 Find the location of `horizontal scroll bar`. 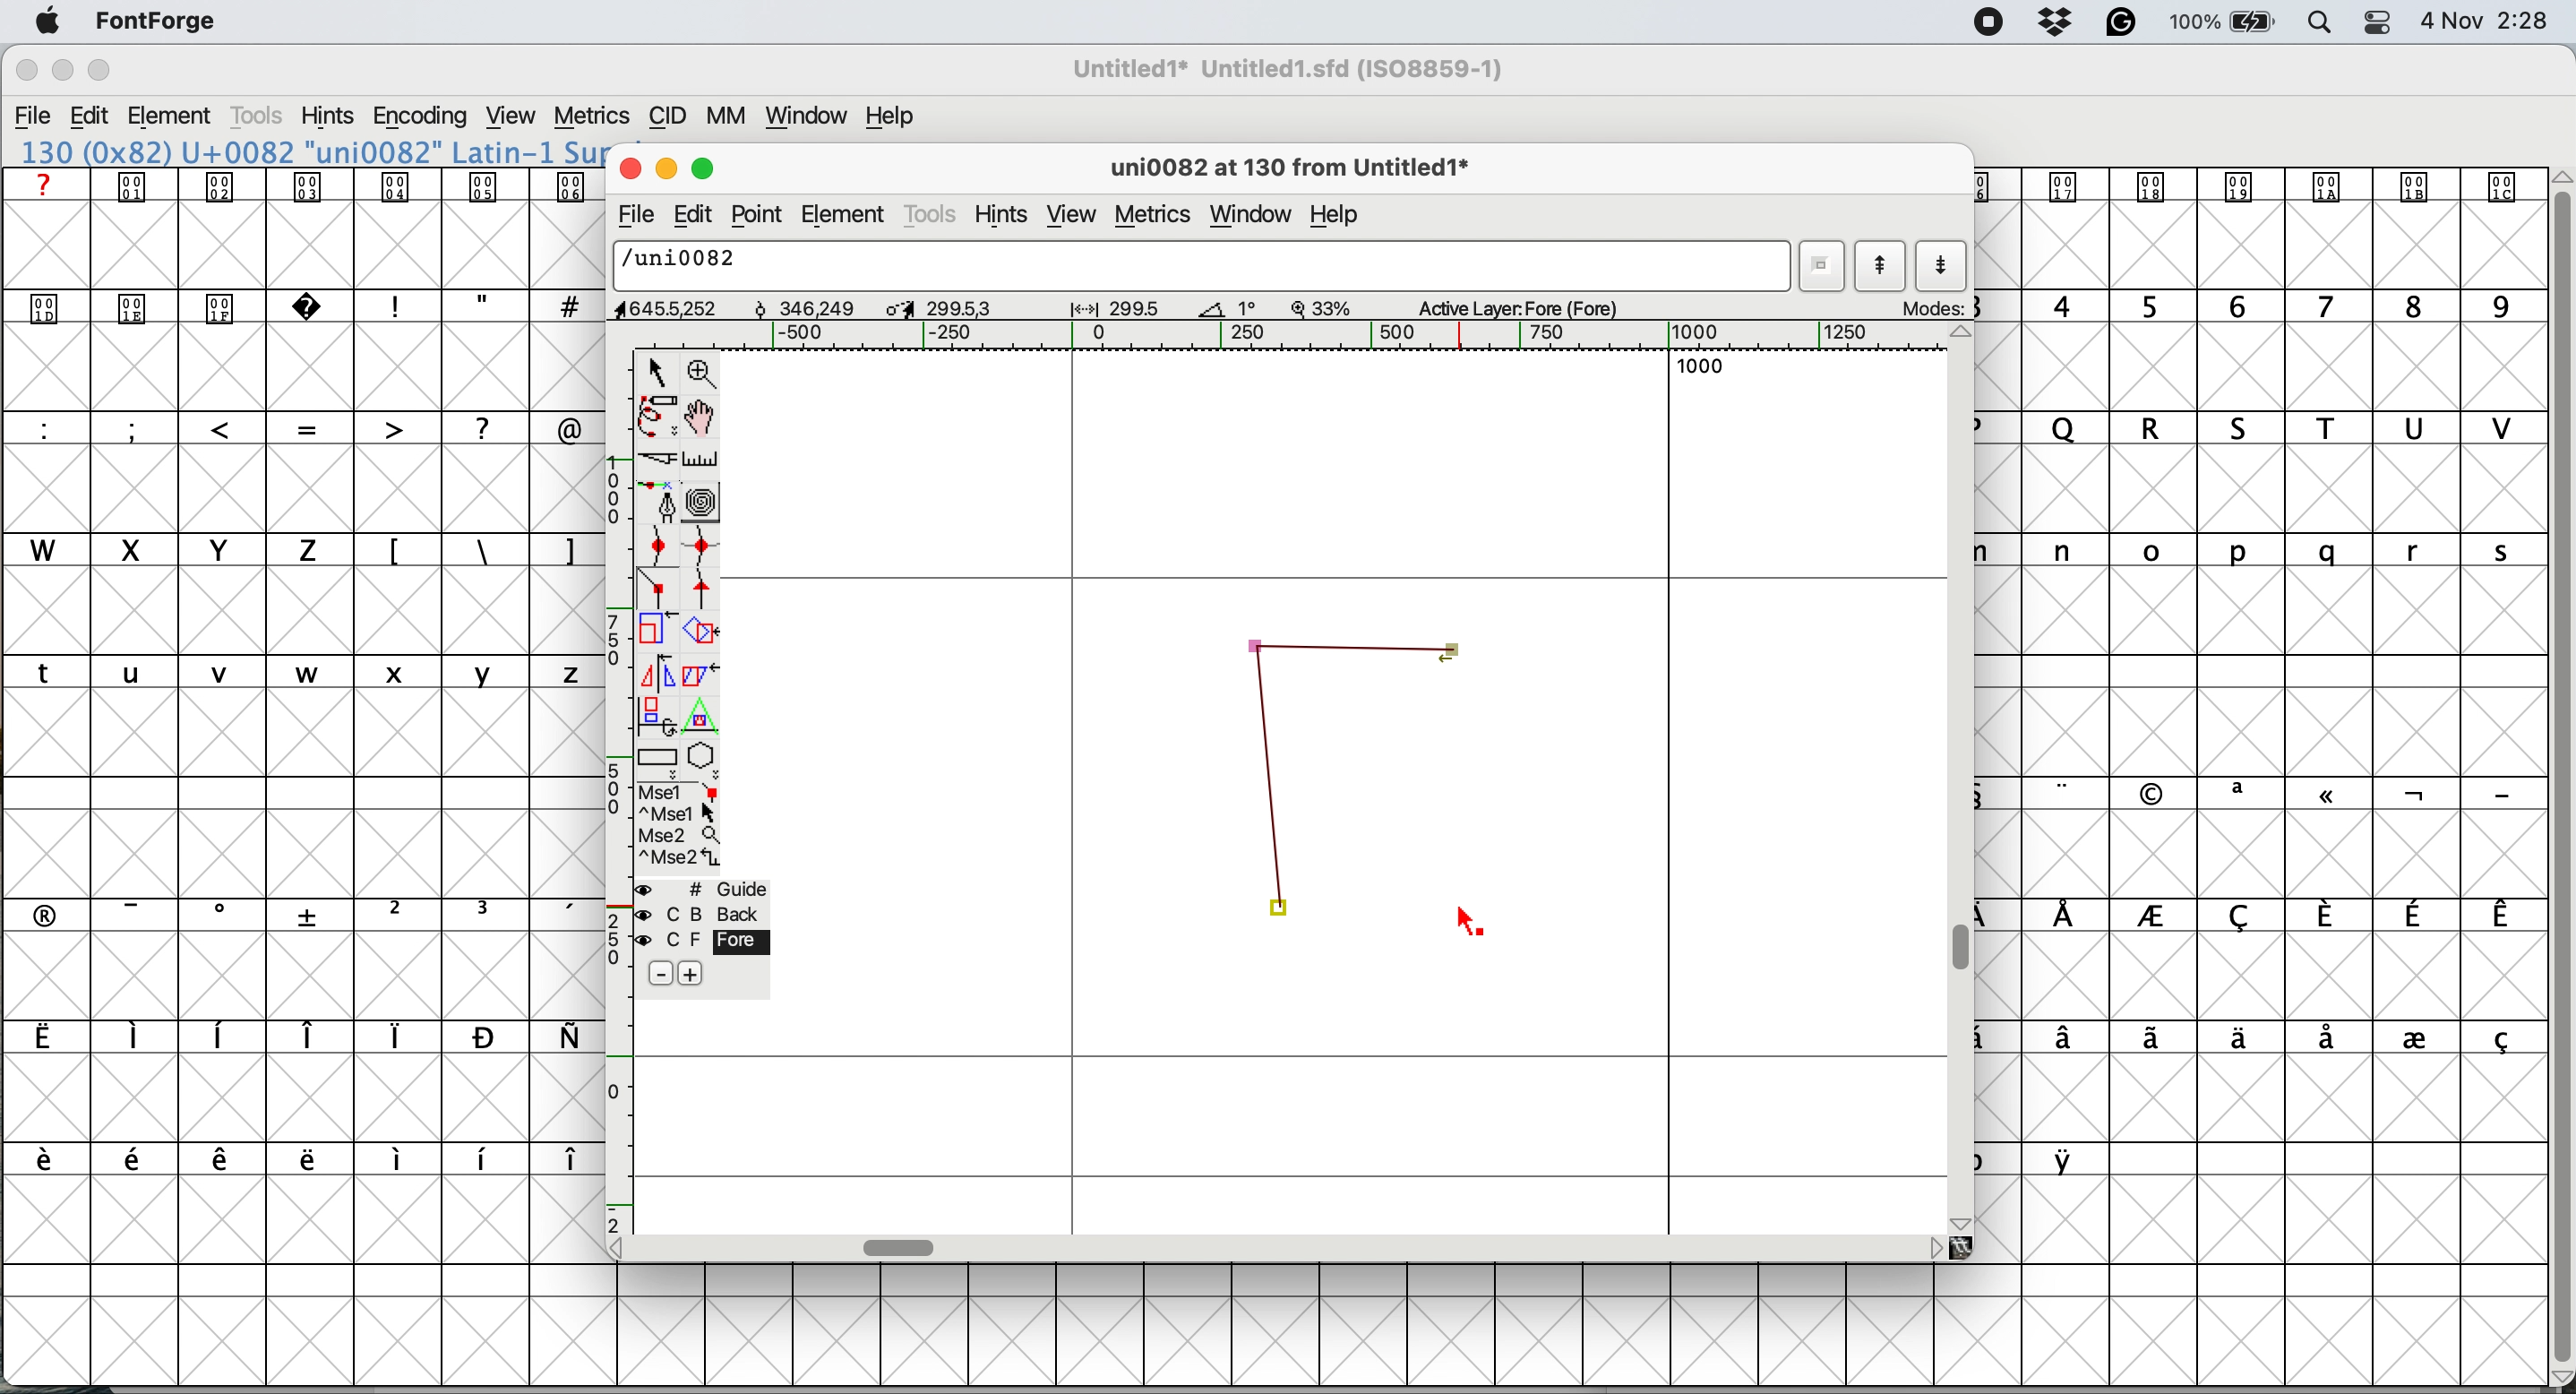

horizontal scroll bar is located at coordinates (902, 1247).